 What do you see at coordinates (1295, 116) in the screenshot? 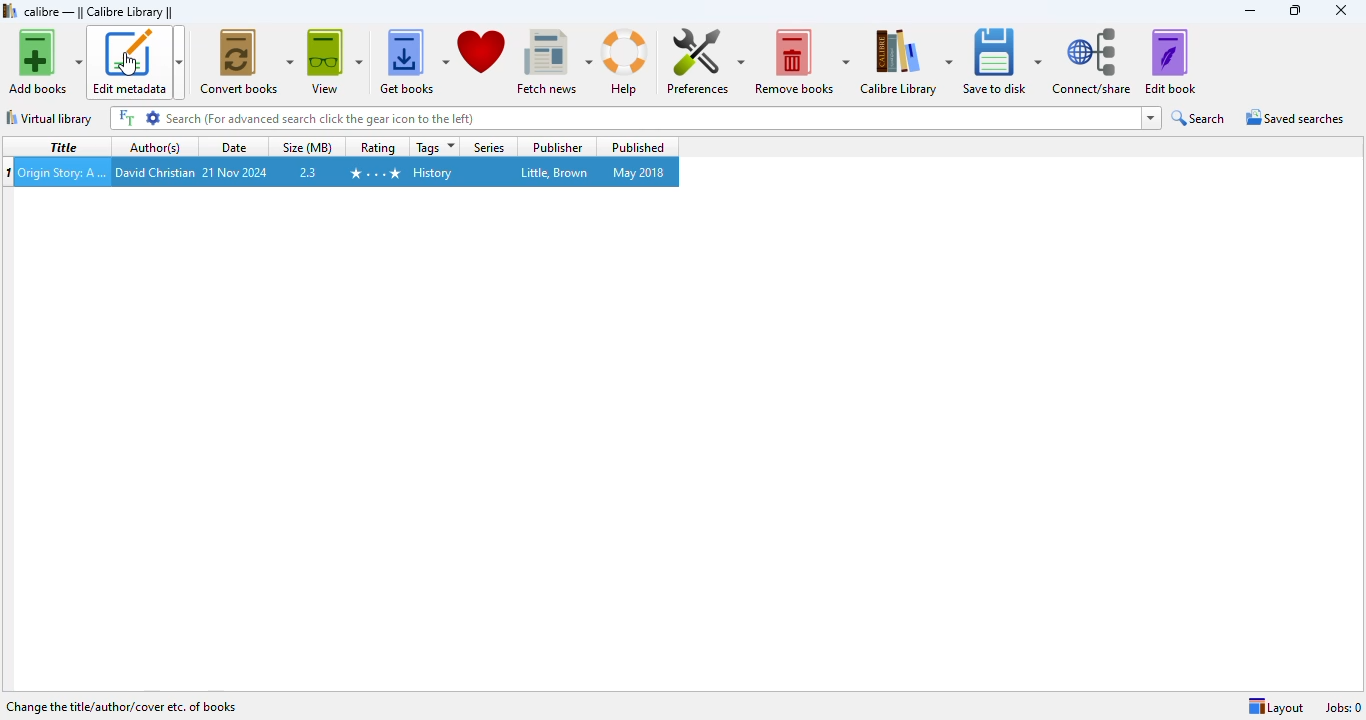
I see `saved searches` at bounding box center [1295, 116].